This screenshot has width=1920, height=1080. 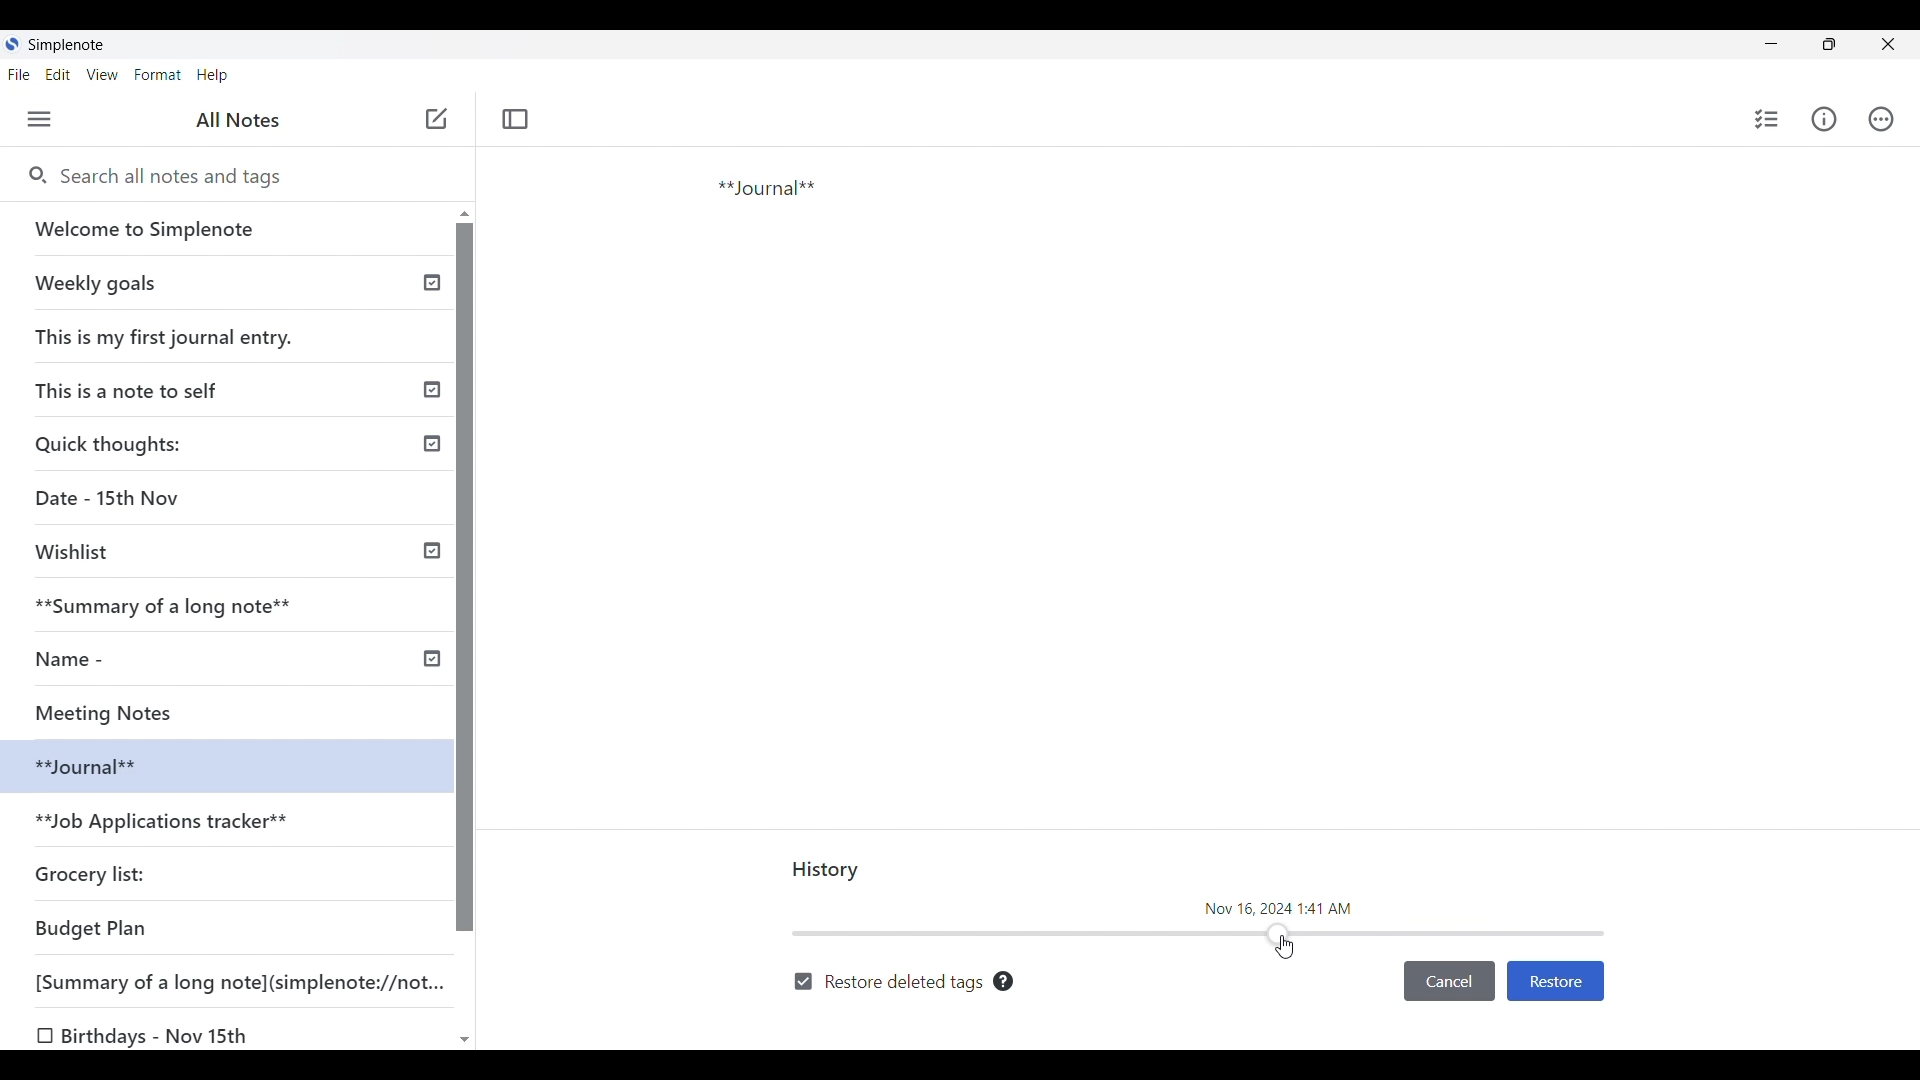 I want to click on View menu, so click(x=103, y=75).